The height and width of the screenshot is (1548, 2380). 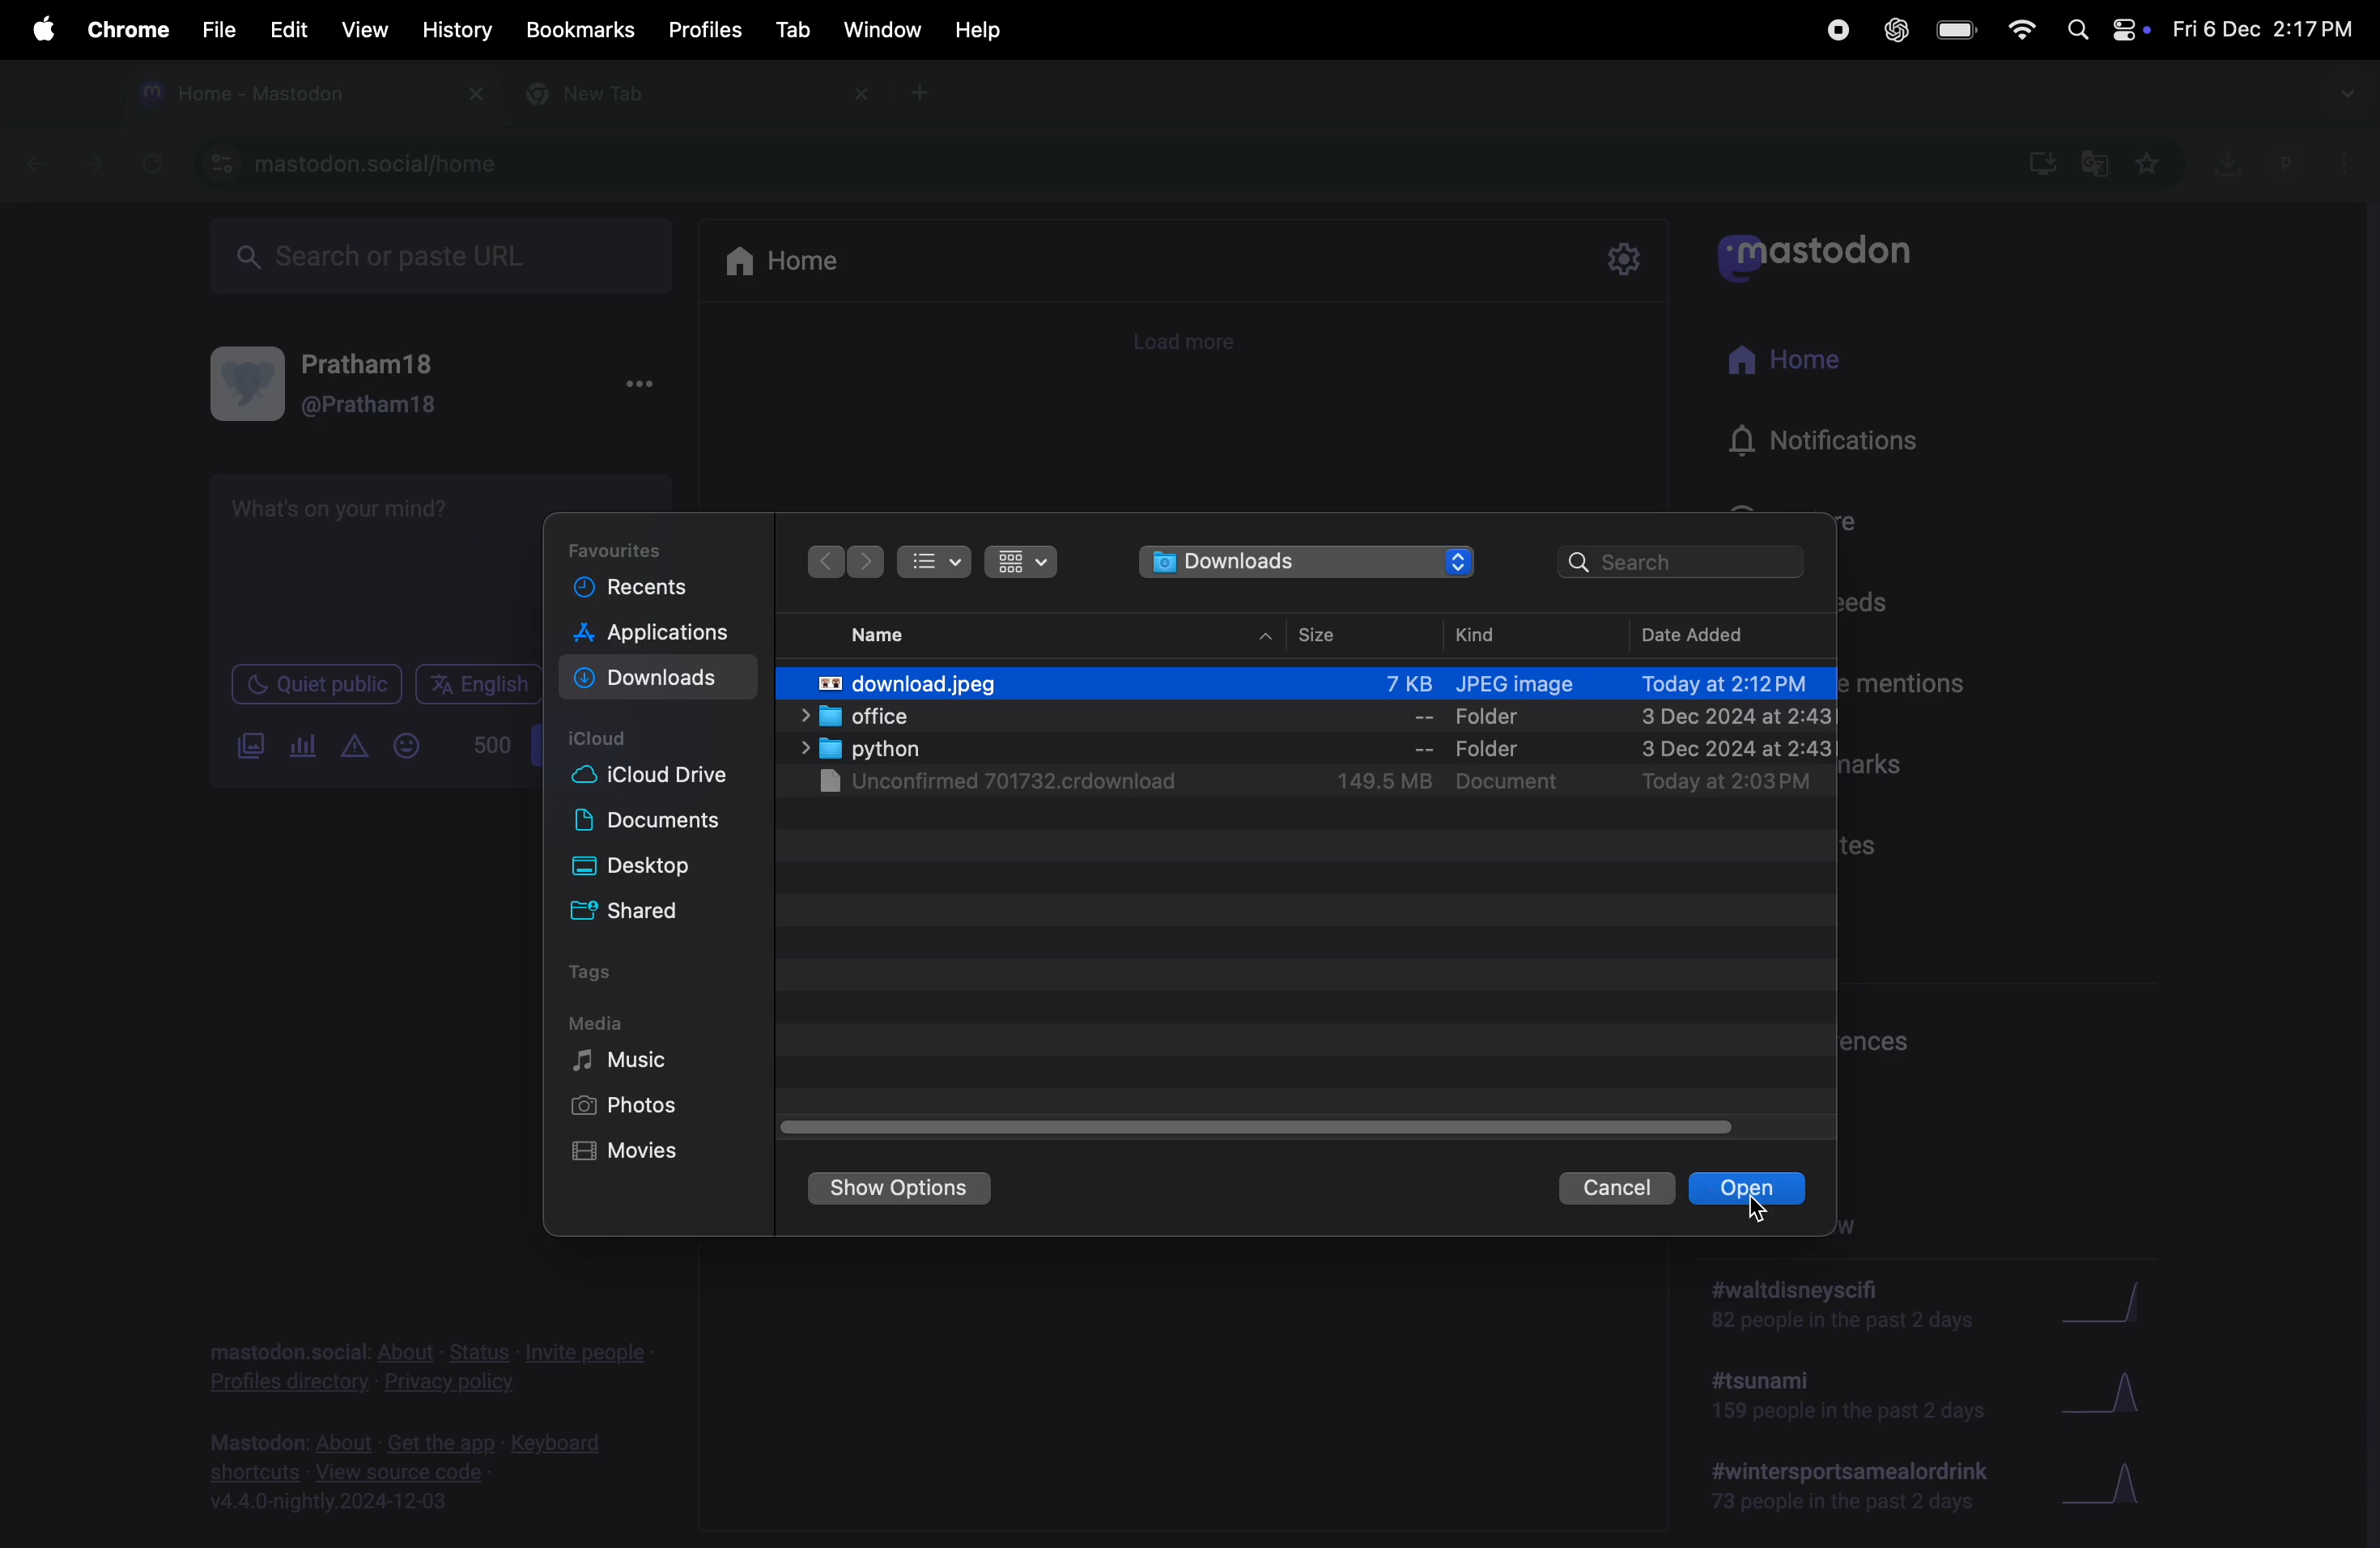 I want to click on notifications, so click(x=1832, y=441).